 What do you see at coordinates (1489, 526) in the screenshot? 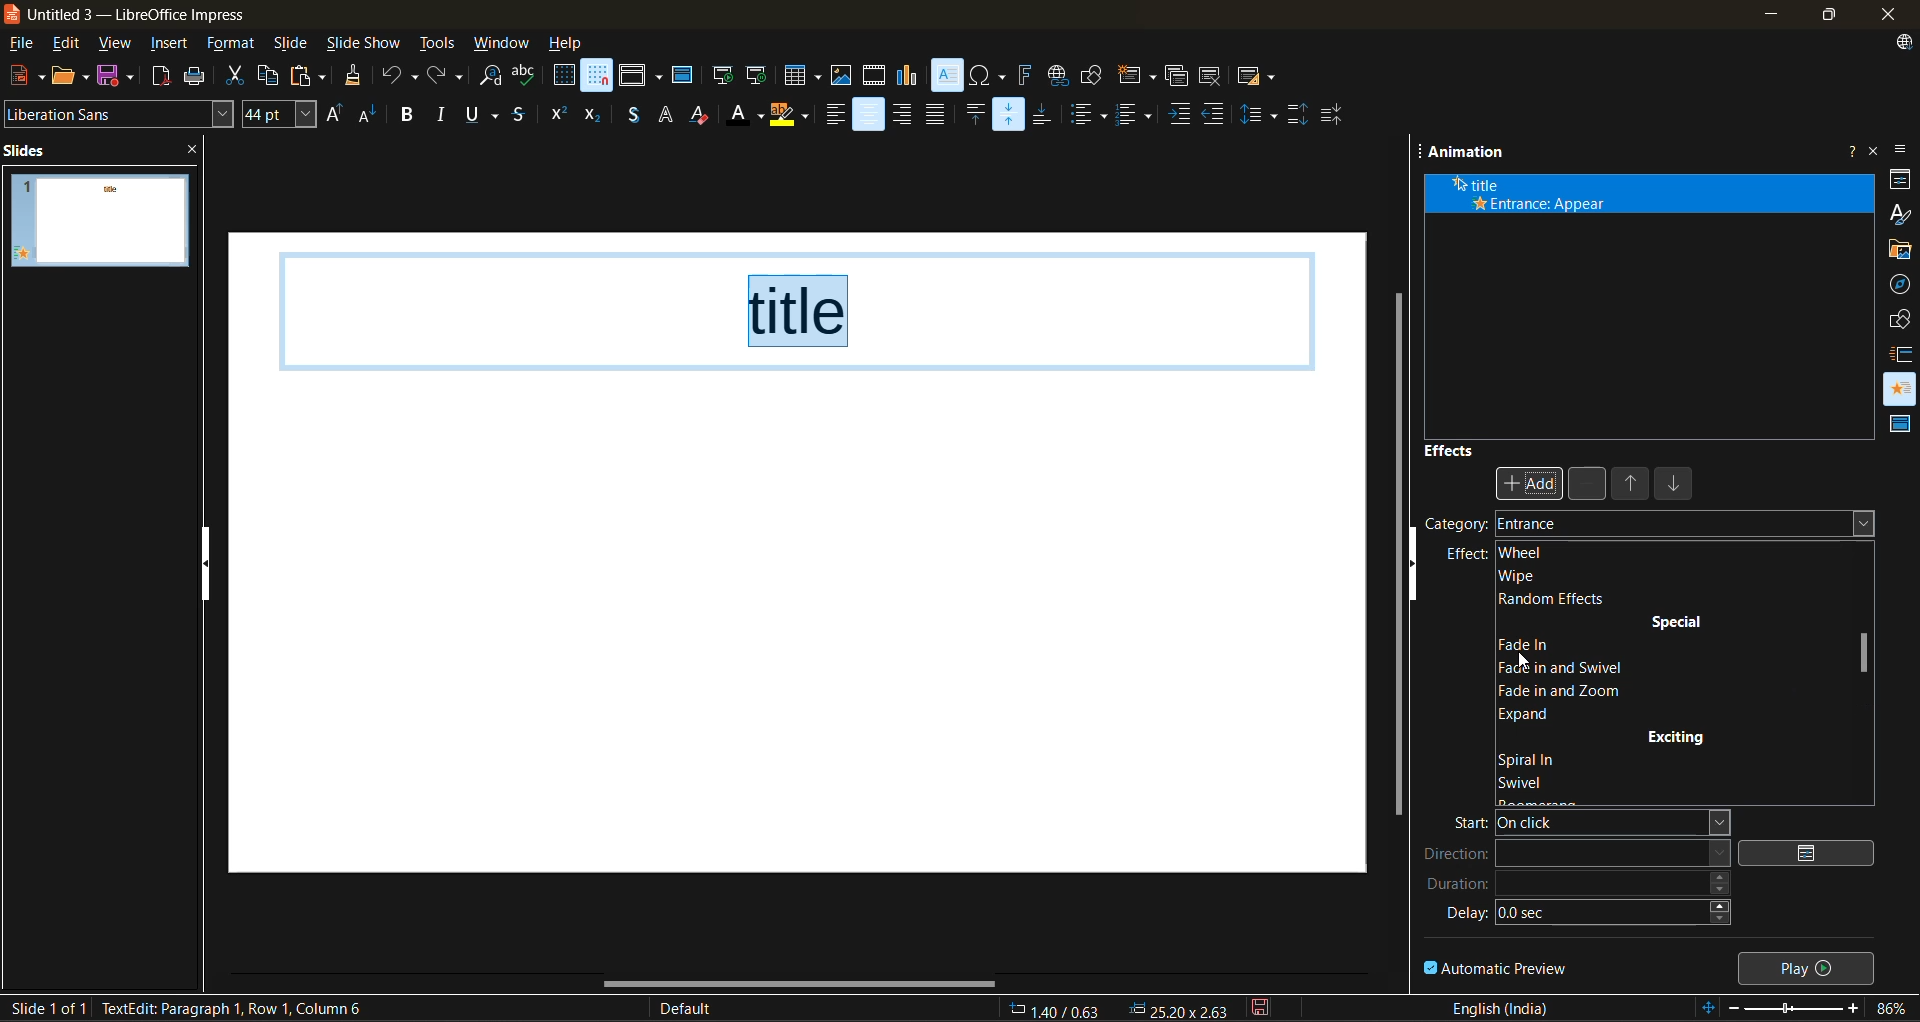
I see `company` at bounding box center [1489, 526].